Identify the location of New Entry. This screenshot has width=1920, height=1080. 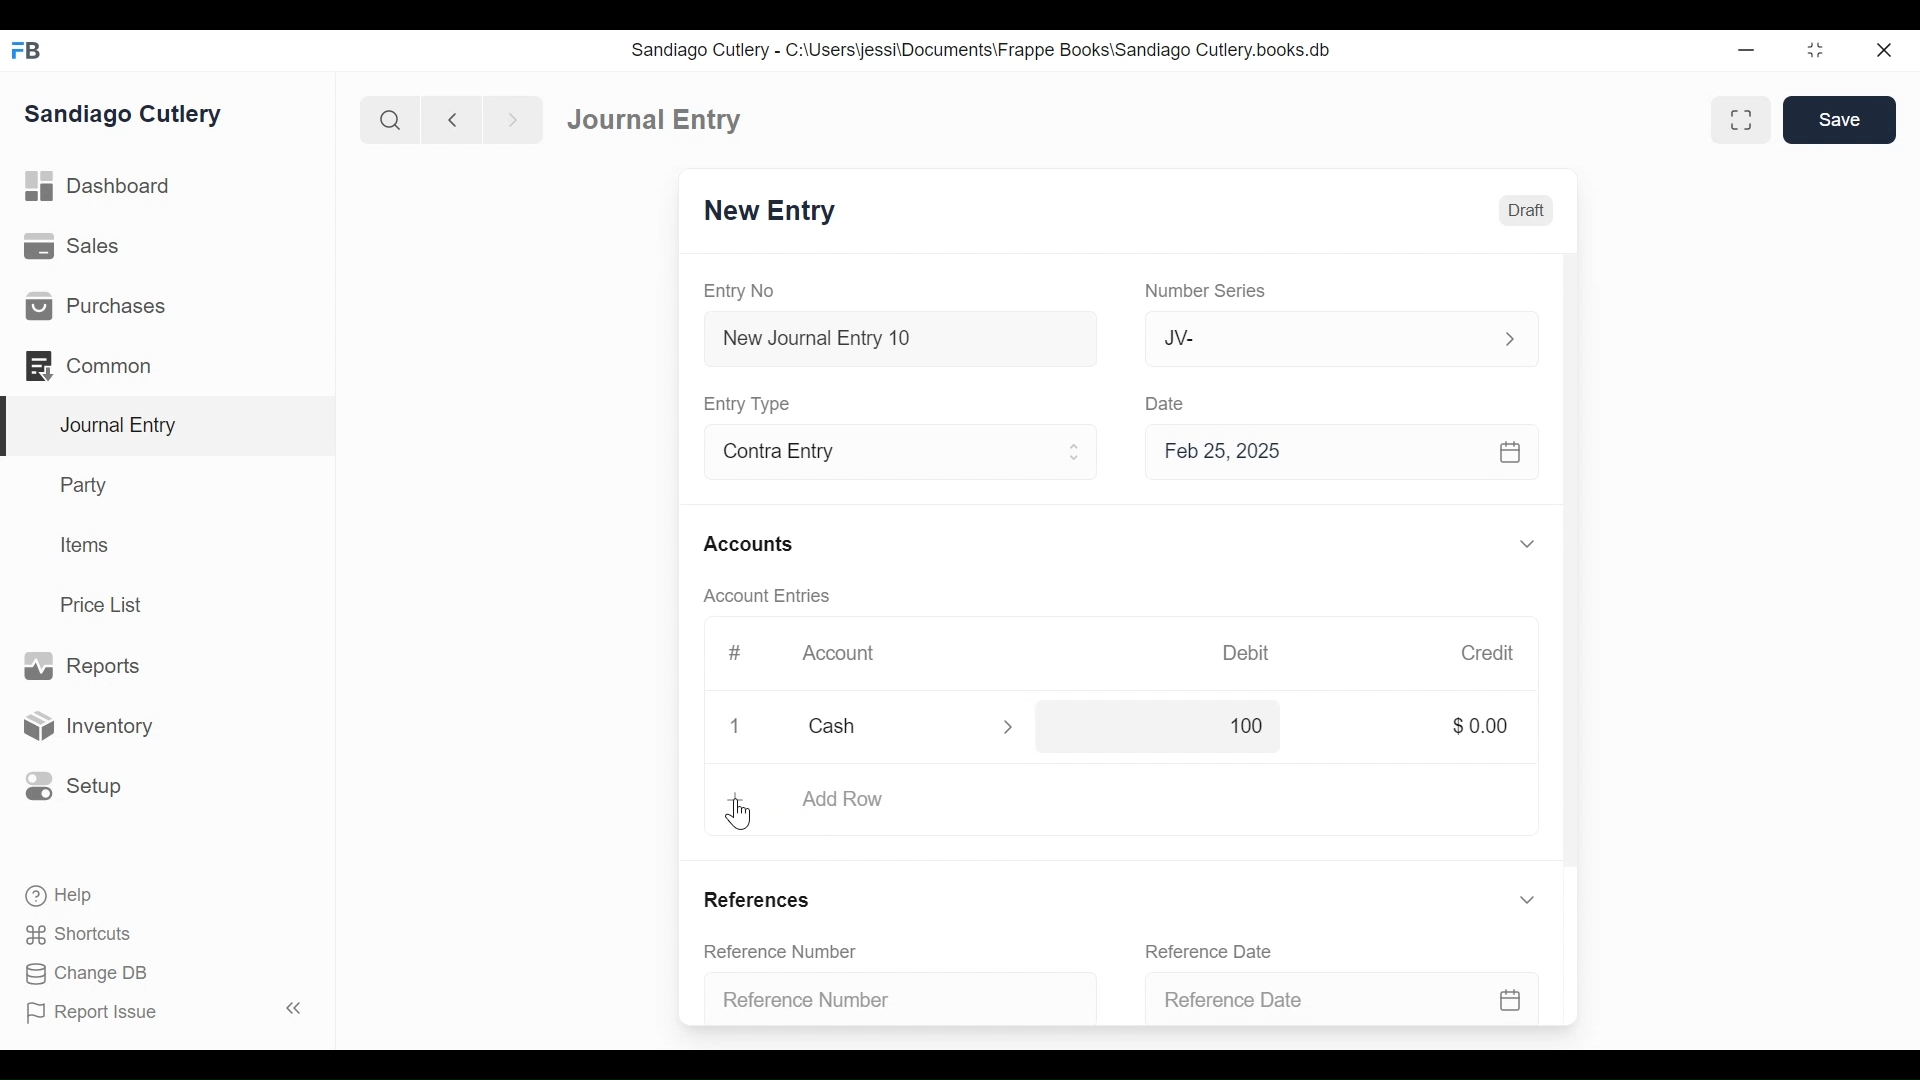
(775, 213).